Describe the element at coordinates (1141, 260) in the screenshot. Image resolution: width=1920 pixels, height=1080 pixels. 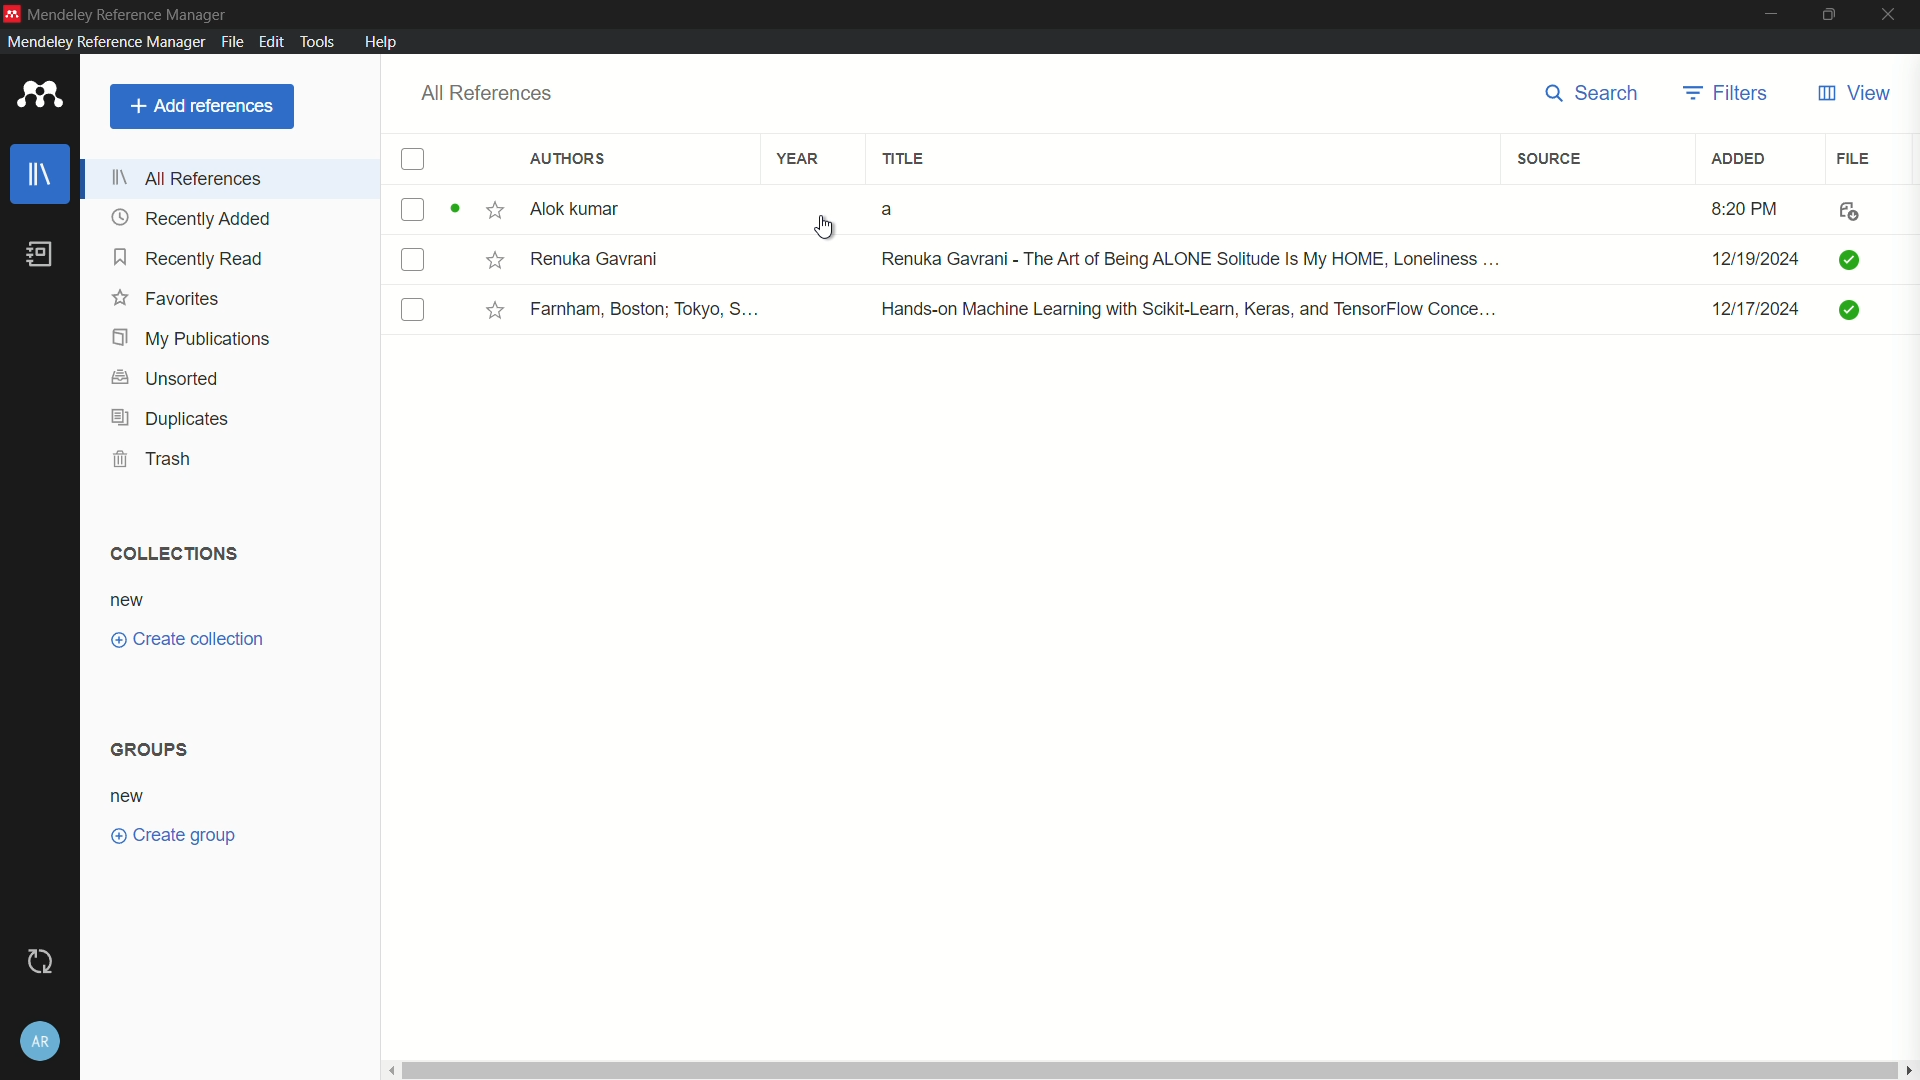
I see `book-2` at that location.